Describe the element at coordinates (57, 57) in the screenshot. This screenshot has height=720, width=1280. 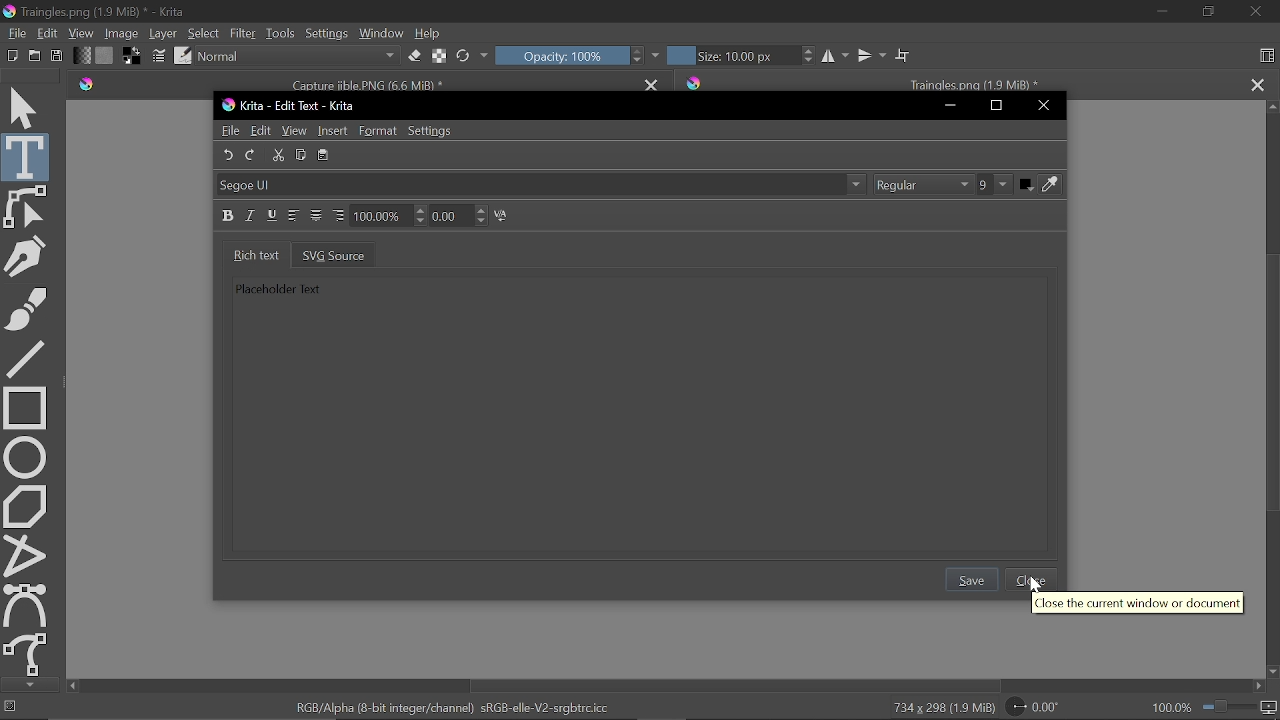
I see `Save` at that location.